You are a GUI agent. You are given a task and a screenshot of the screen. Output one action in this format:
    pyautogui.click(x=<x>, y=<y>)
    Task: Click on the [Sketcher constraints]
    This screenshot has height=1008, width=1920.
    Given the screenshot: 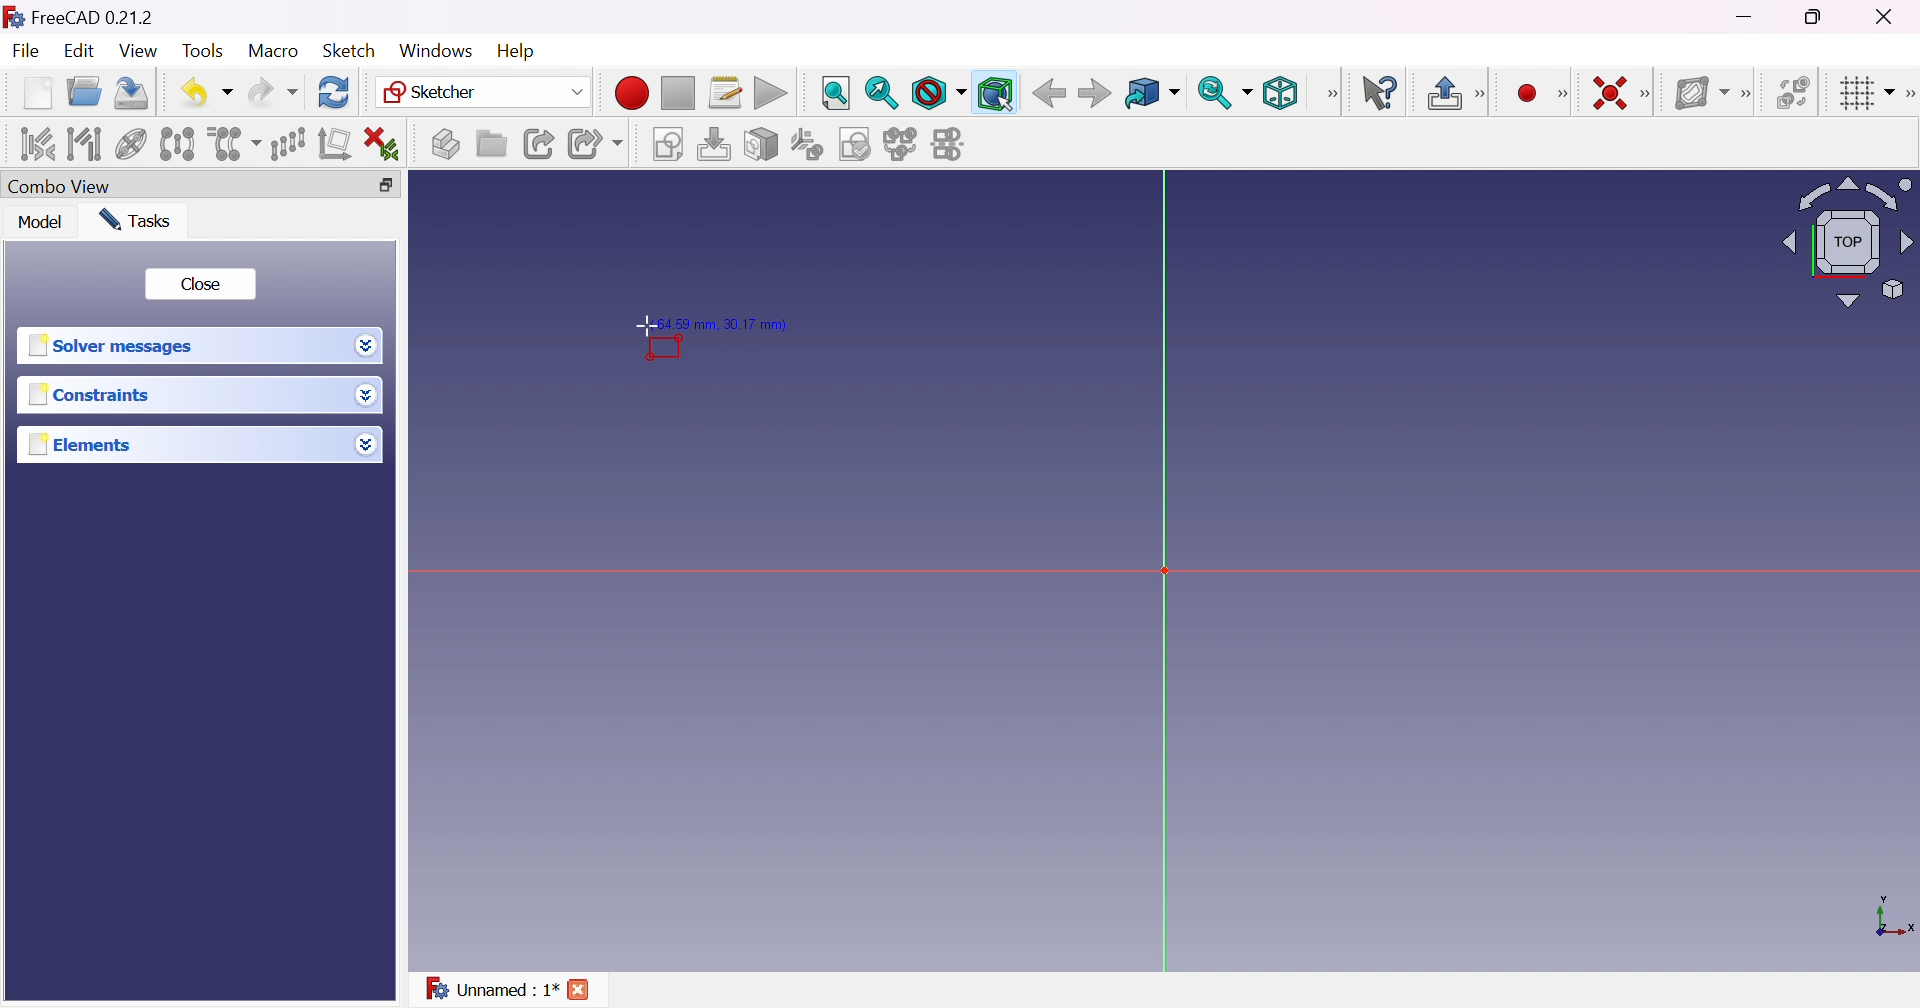 What is the action you would take?
    pyautogui.click(x=1649, y=95)
    